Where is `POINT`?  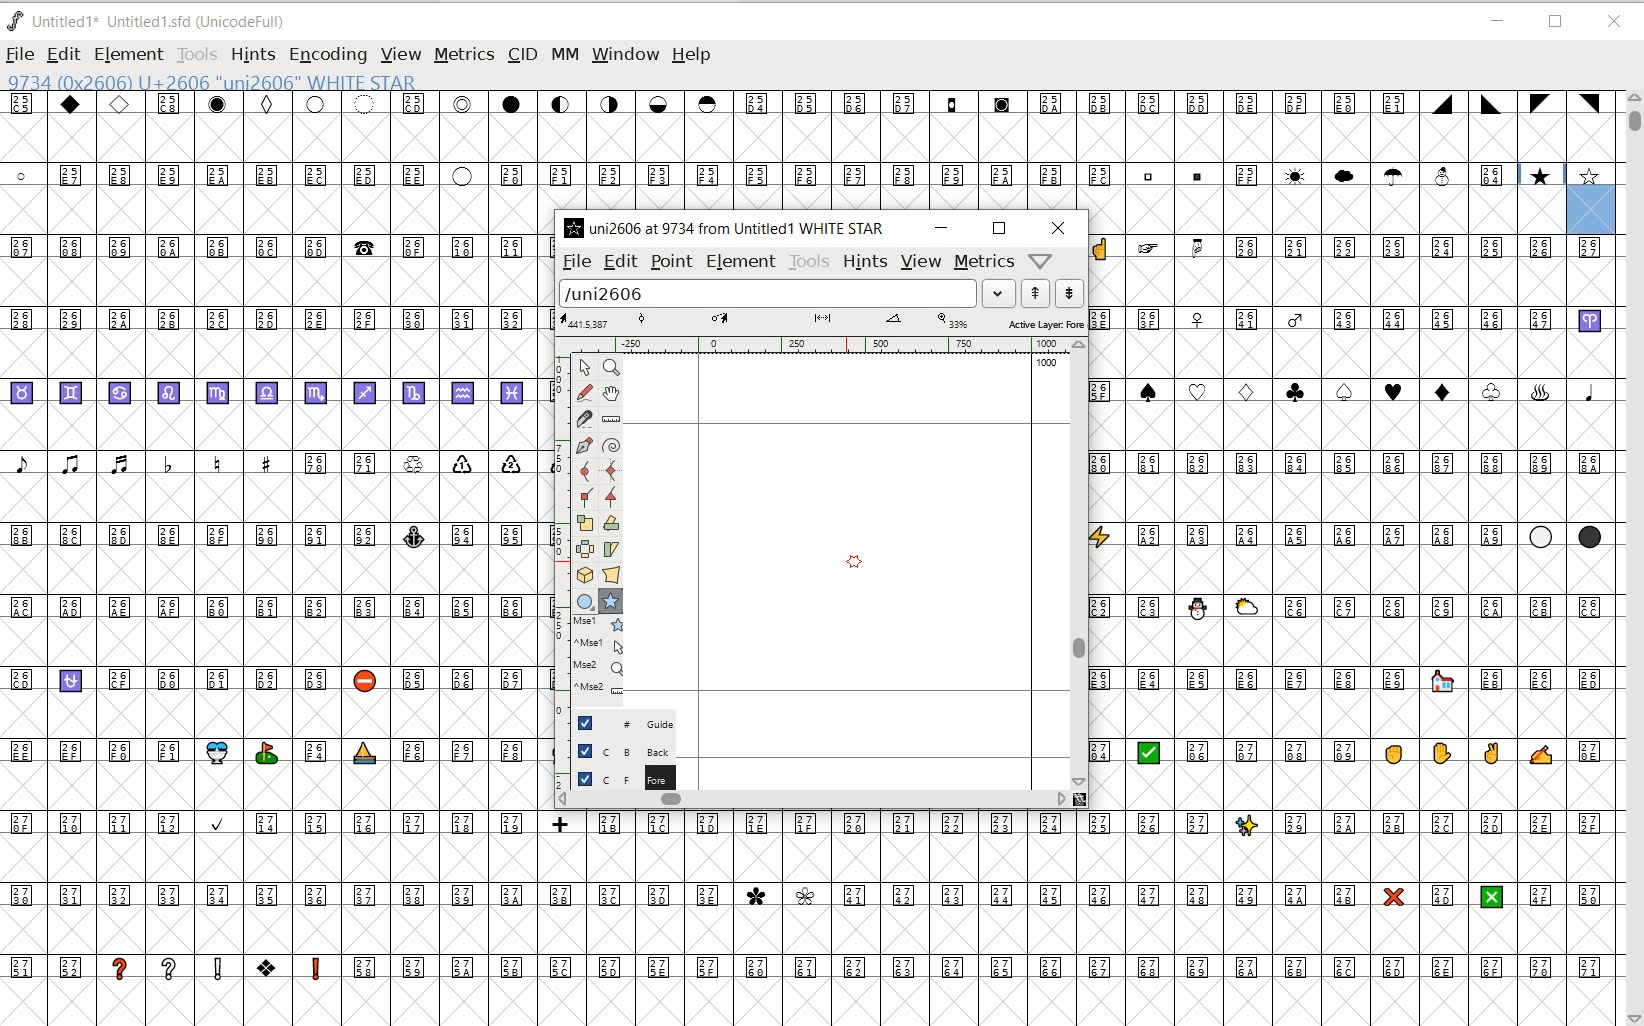
POINT is located at coordinates (671, 262).